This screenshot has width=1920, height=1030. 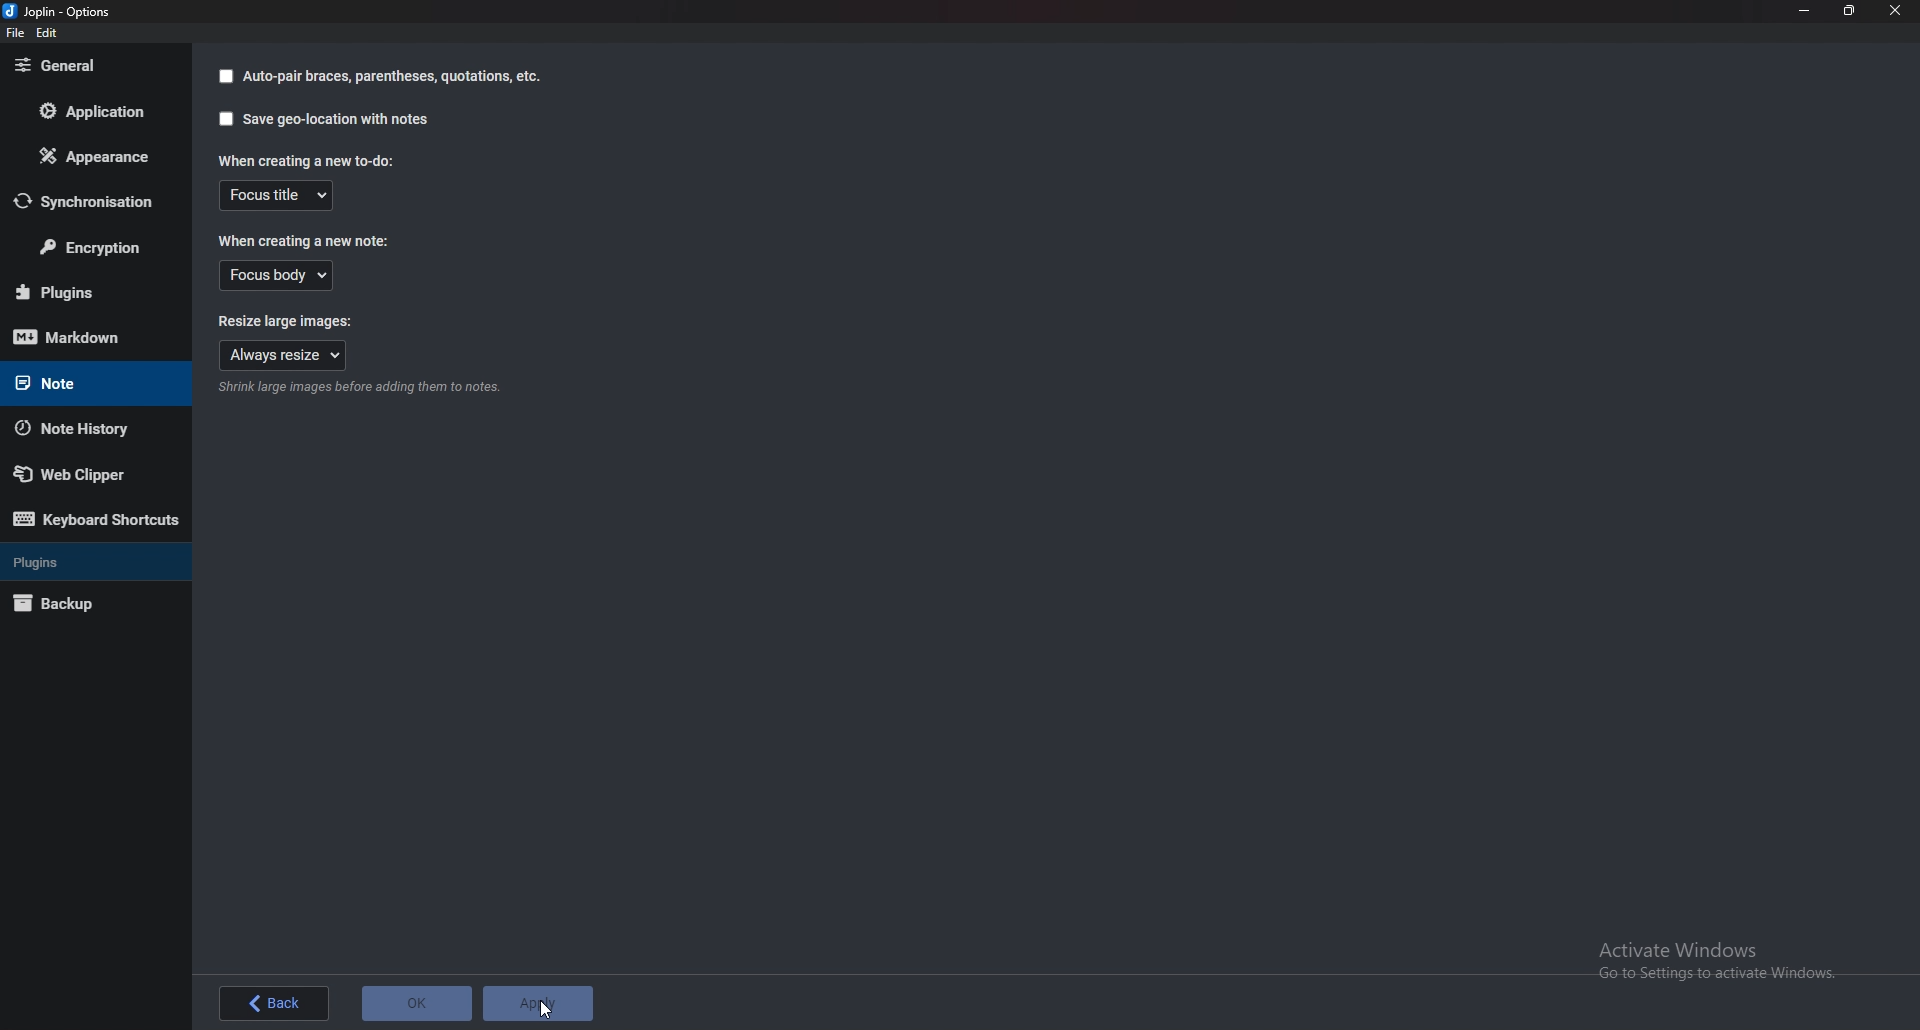 What do you see at coordinates (84, 473) in the screenshot?
I see `Web Clipper` at bounding box center [84, 473].